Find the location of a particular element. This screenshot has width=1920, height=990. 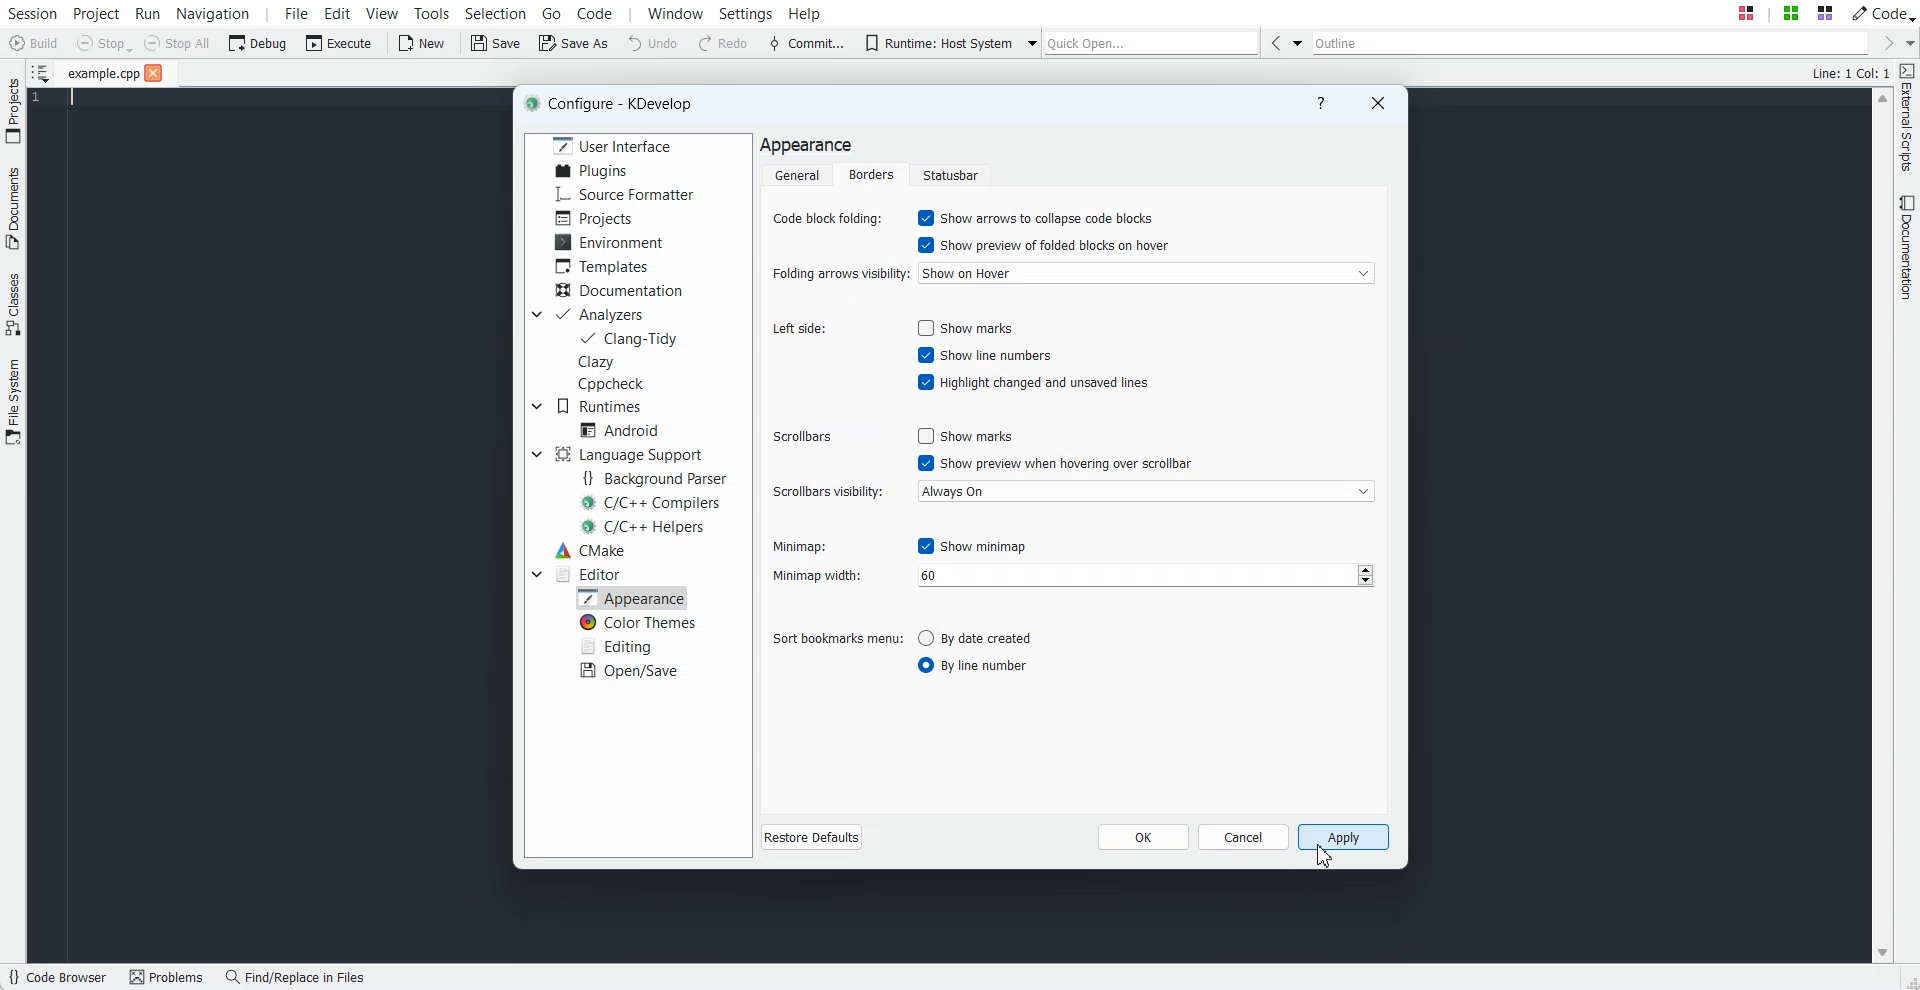

Drop down box is located at coordinates (1028, 42).